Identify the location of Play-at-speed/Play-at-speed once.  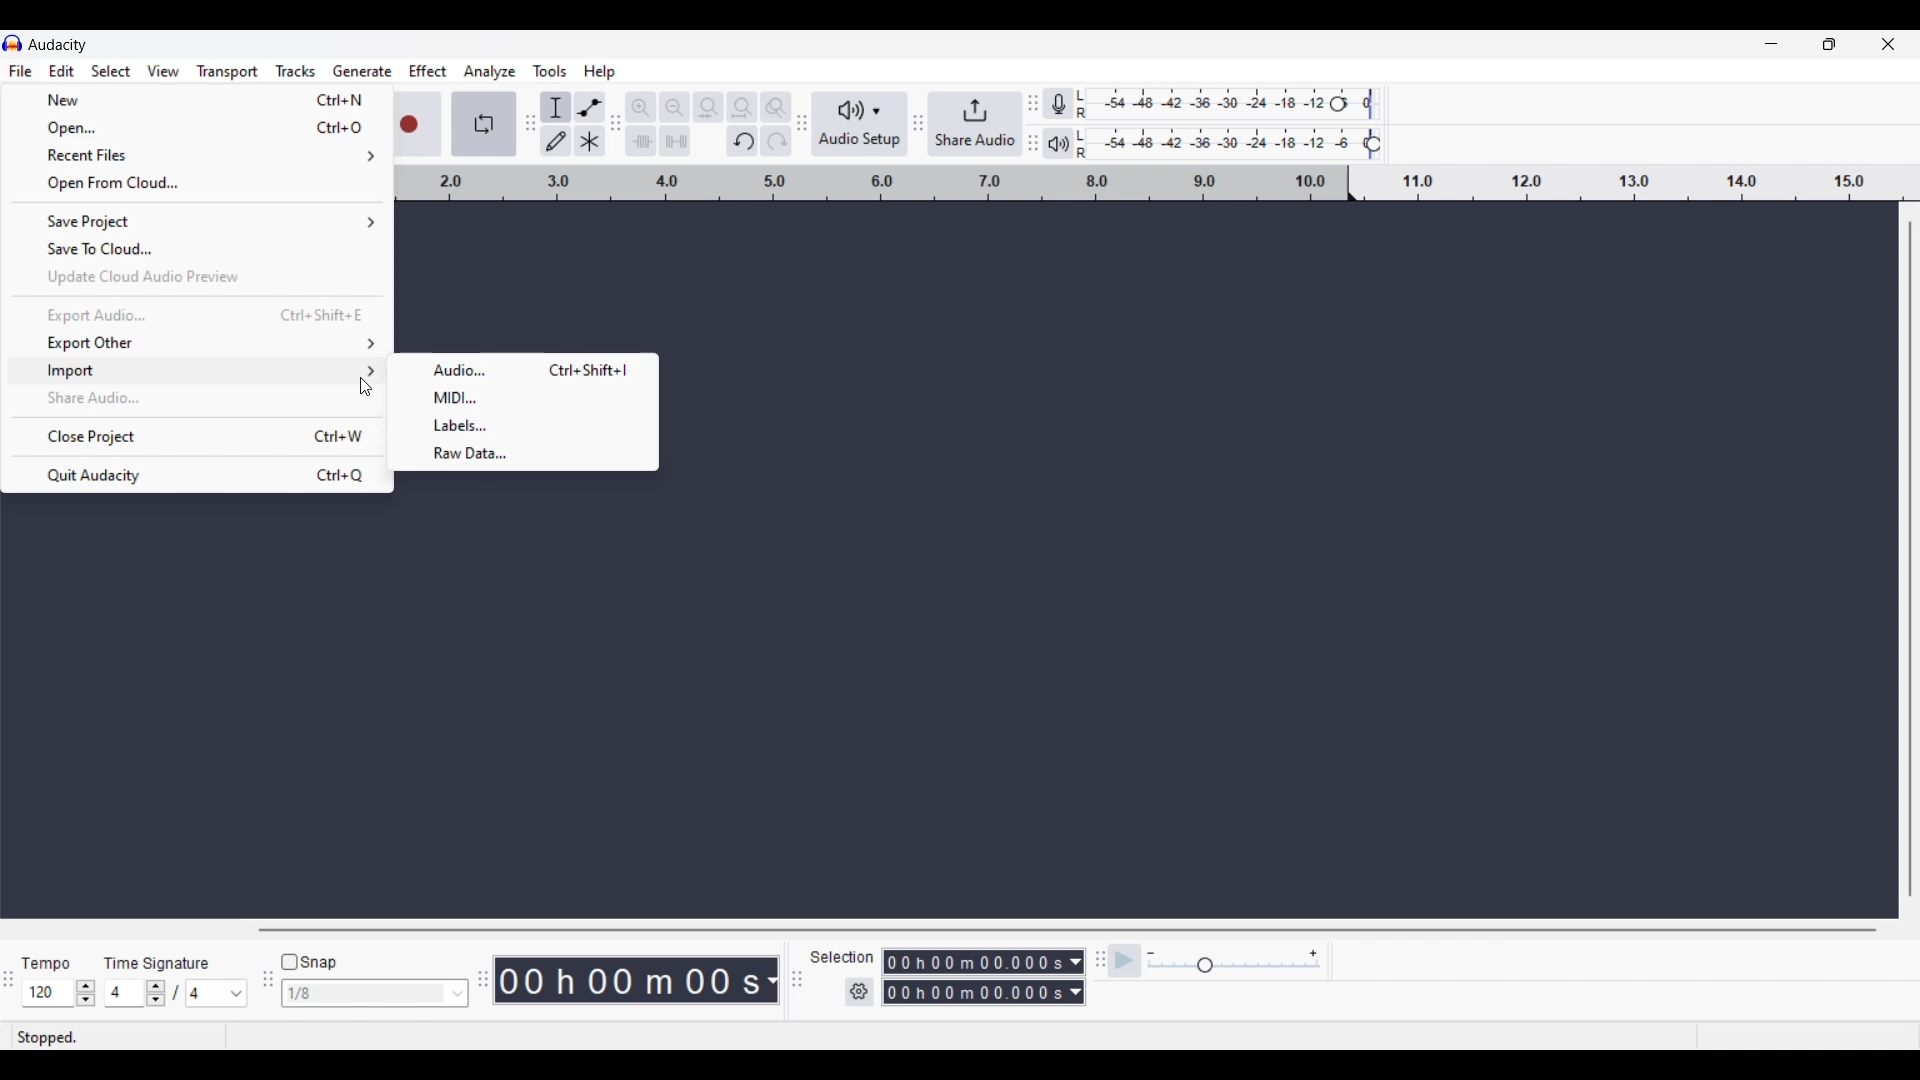
(1126, 961).